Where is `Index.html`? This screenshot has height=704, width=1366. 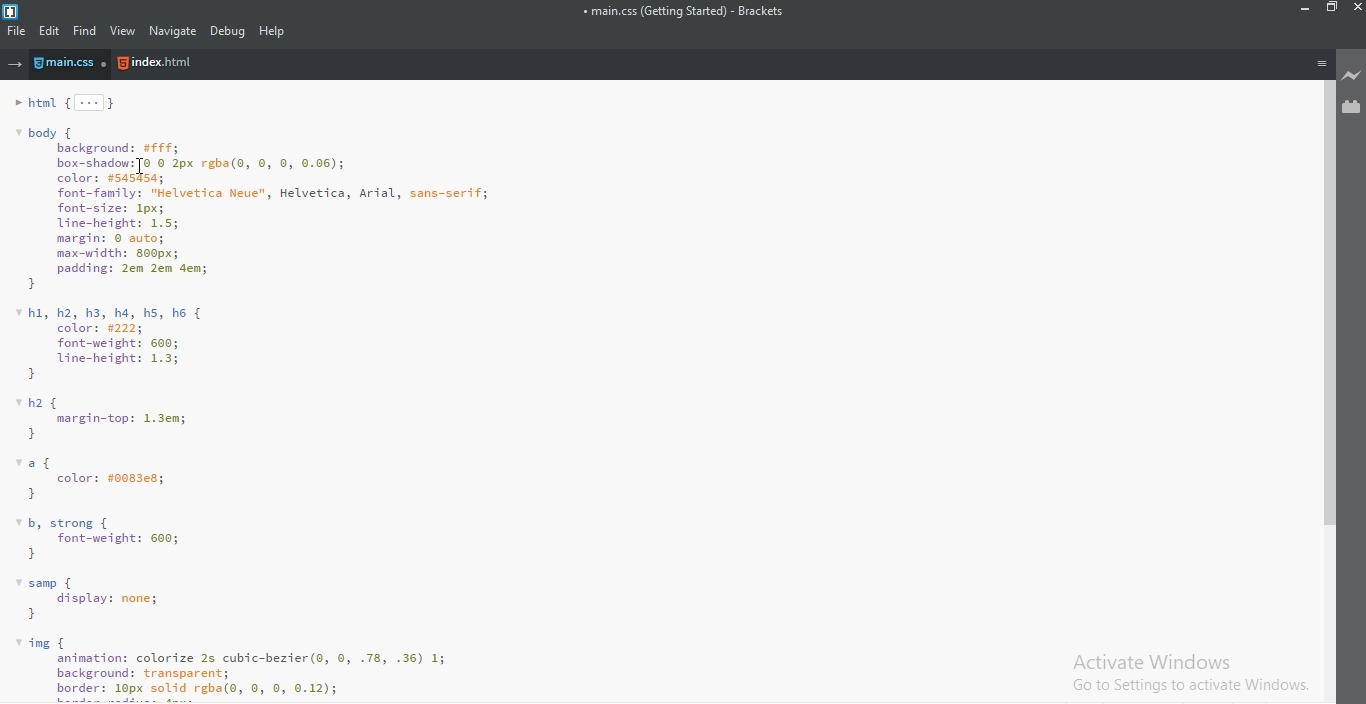 Index.html is located at coordinates (156, 64).